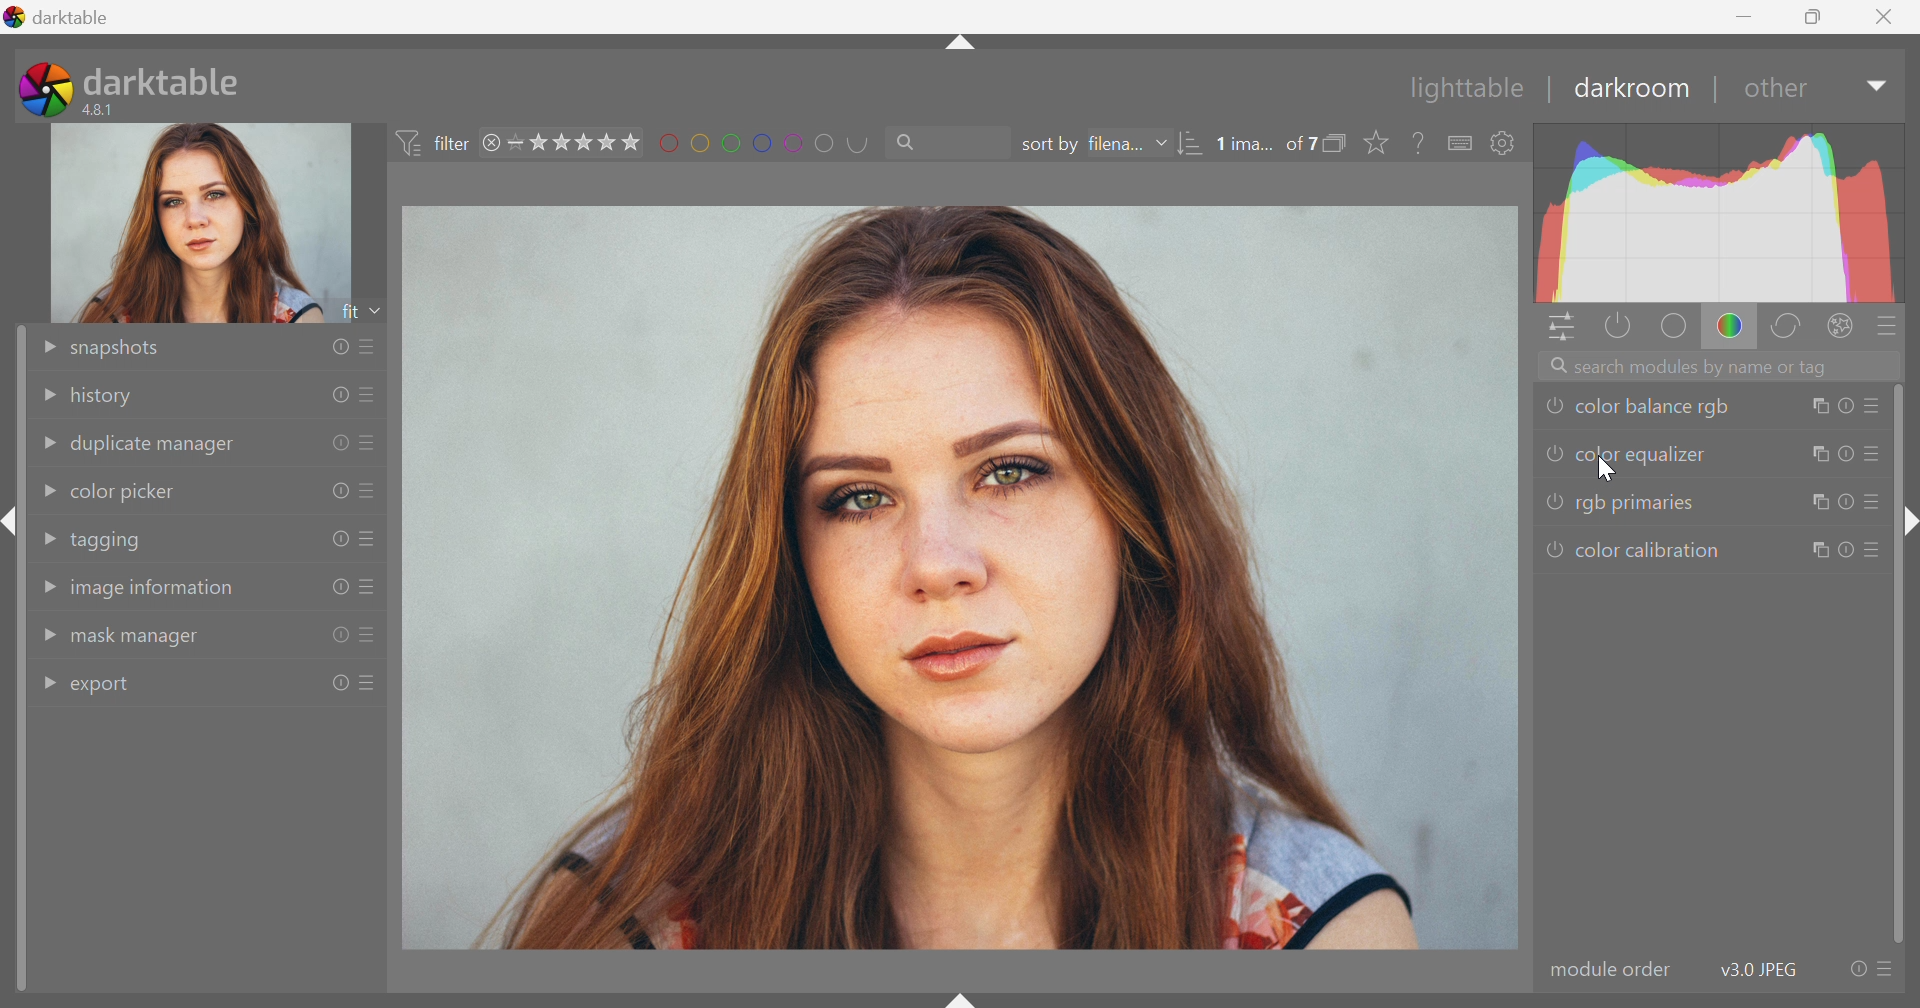 This screenshot has width=1920, height=1008. What do you see at coordinates (1381, 143) in the screenshot?
I see `click to change type of overlays shown on thumbnails` at bounding box center [1381, 143].